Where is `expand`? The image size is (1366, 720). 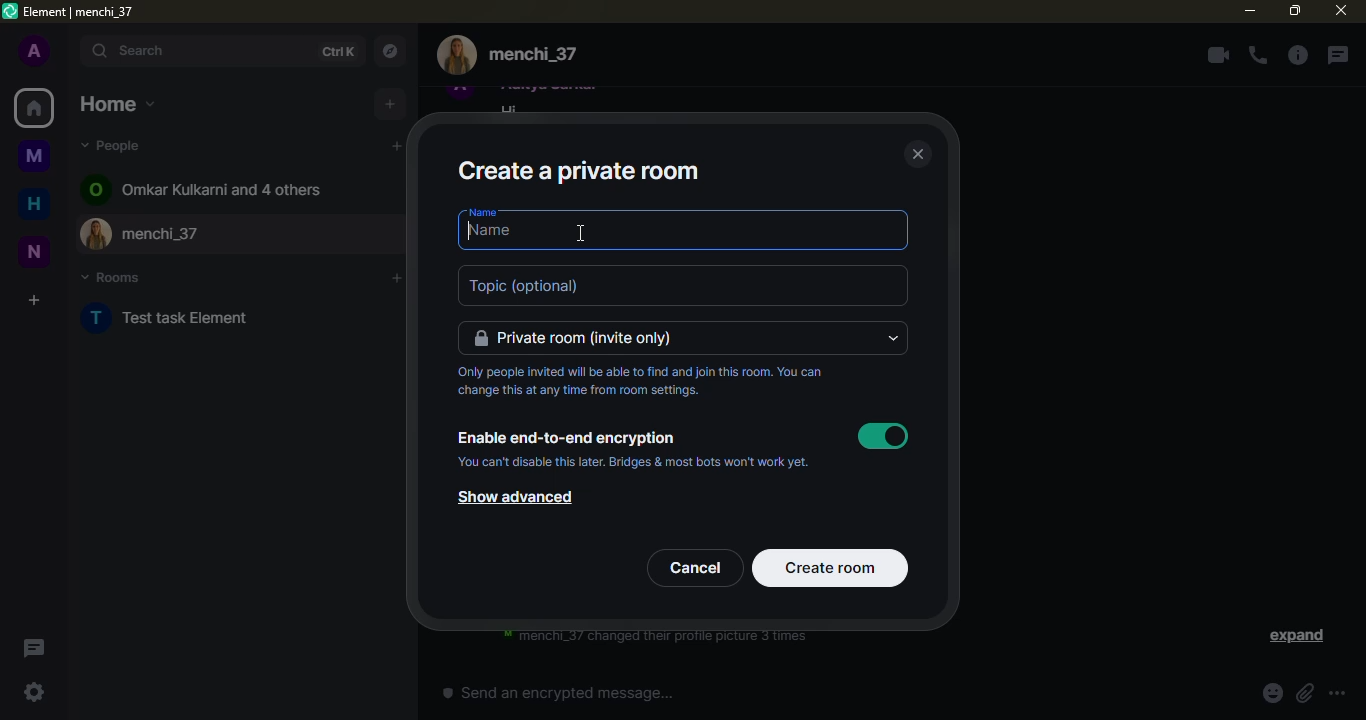
expand is located at coordinates (1295, 636).